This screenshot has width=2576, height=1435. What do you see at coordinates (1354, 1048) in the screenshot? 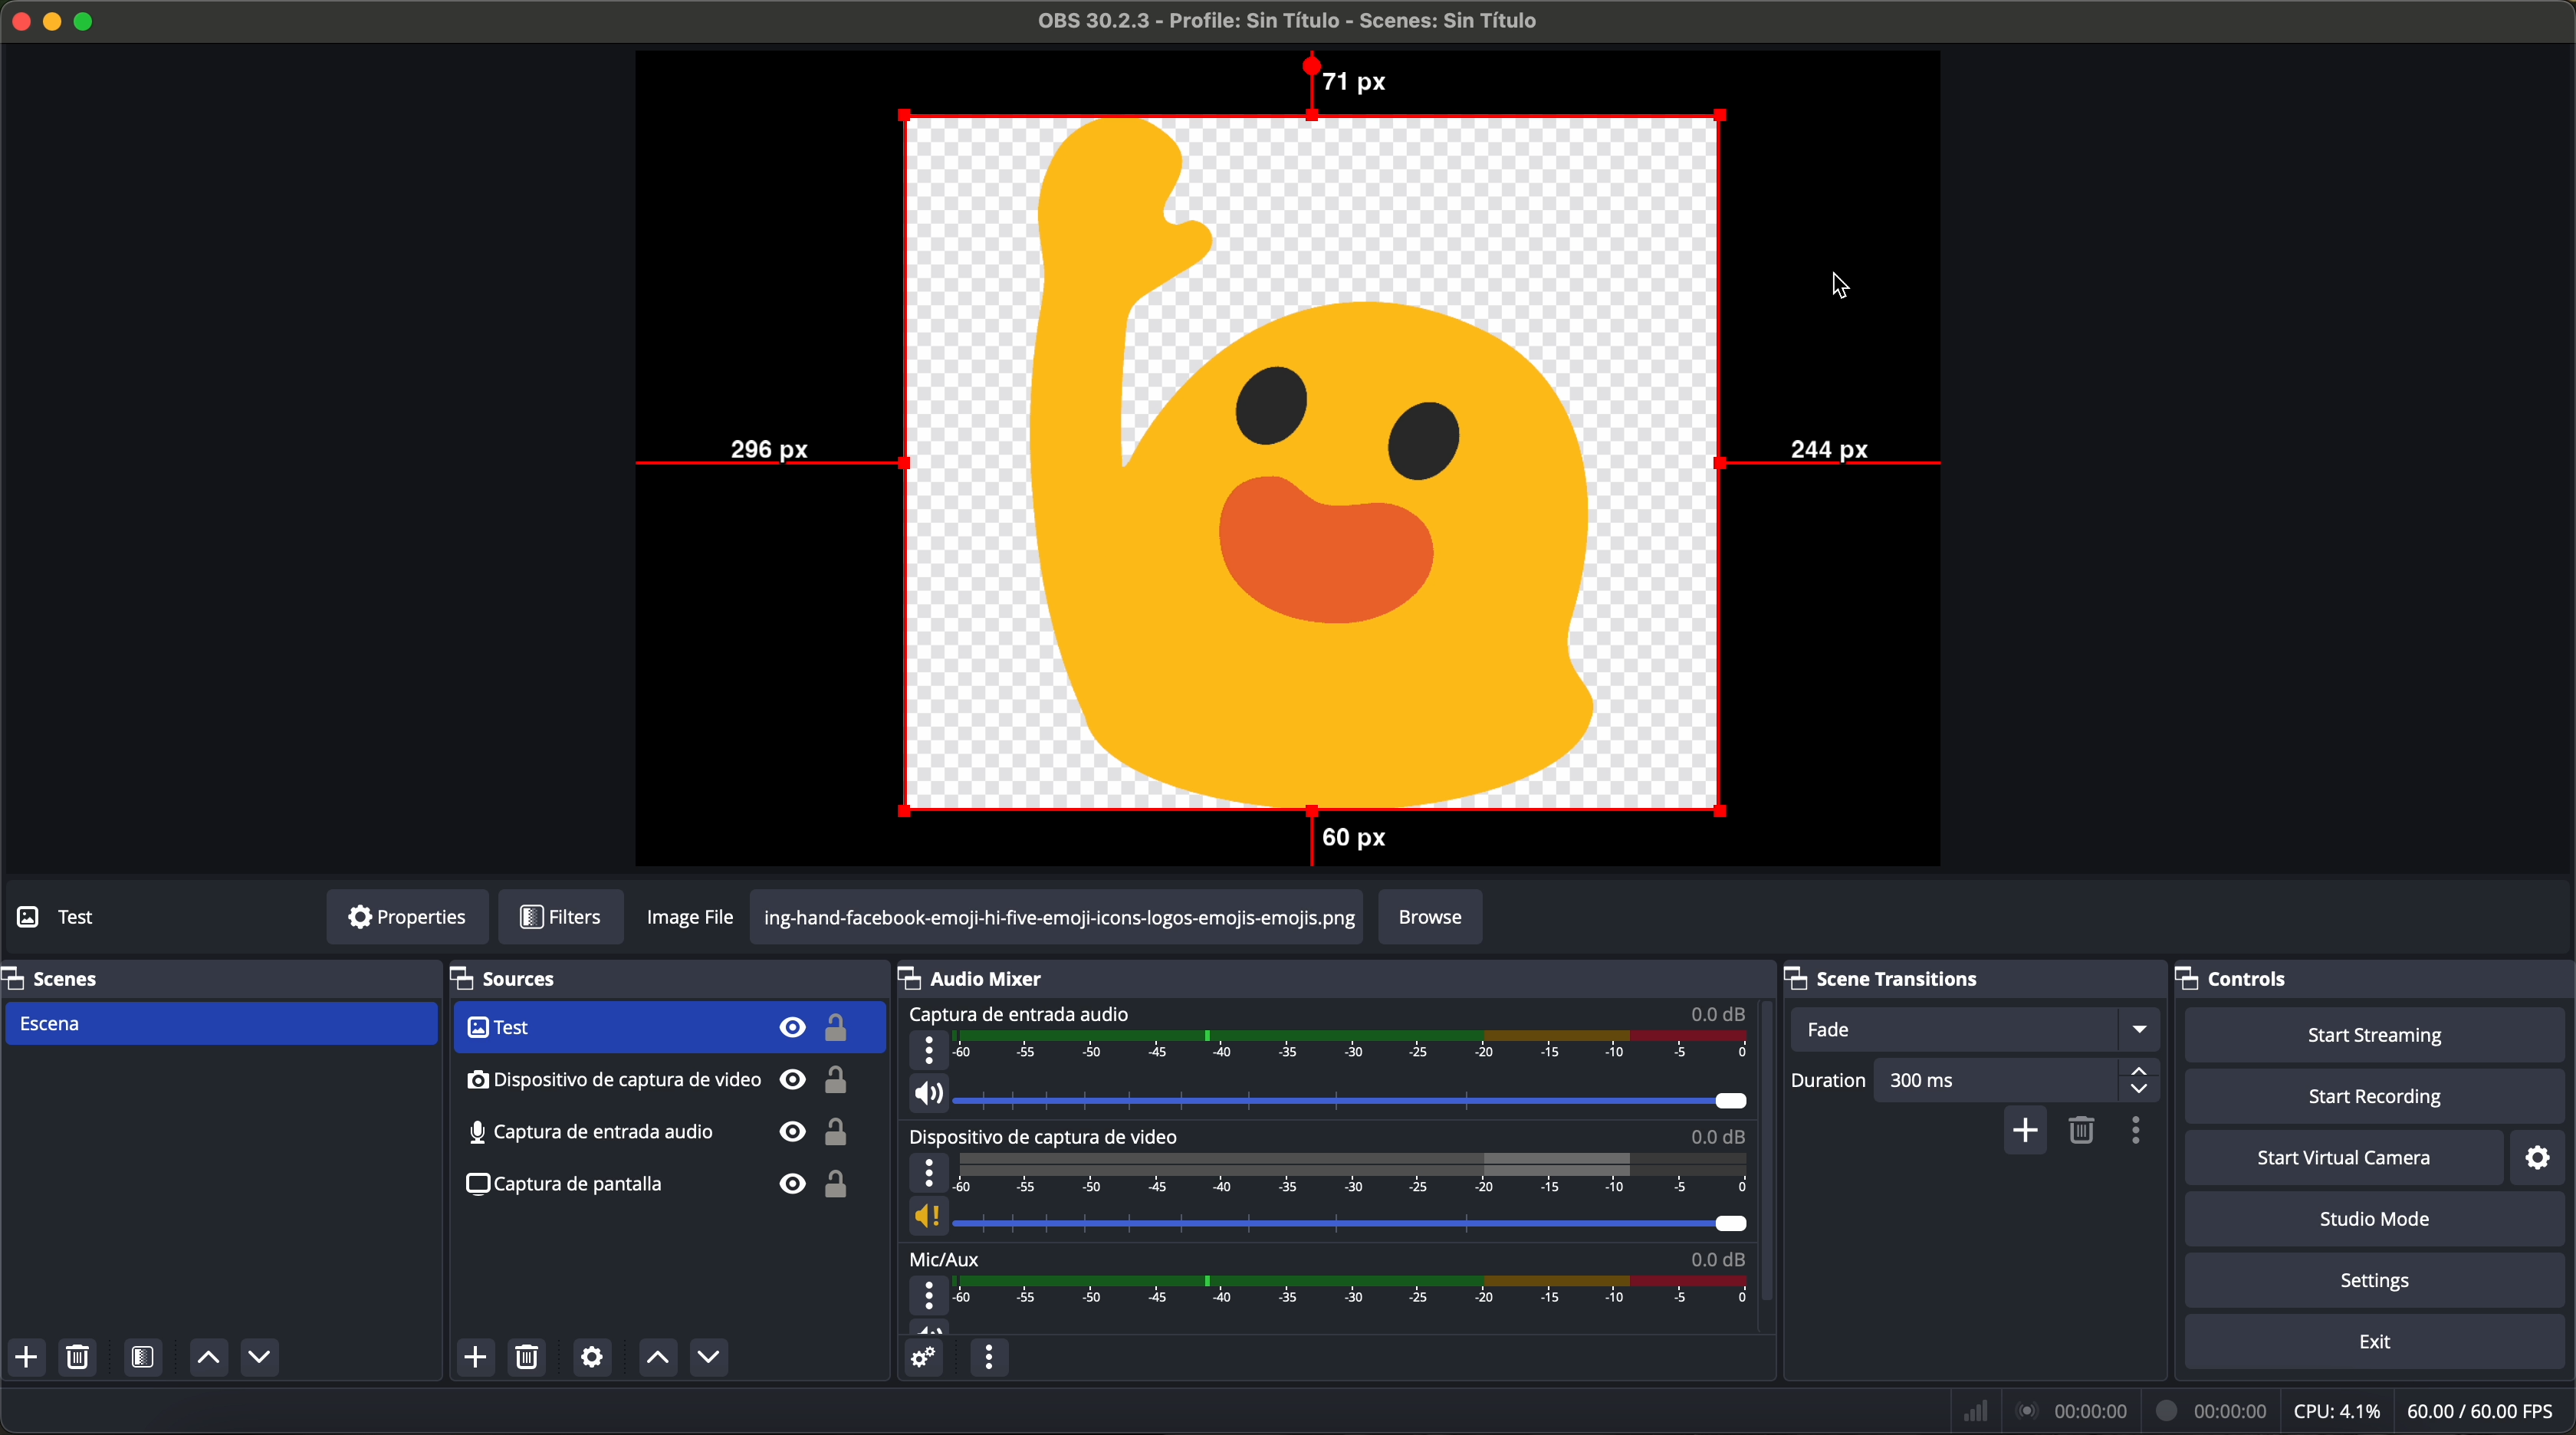
I see `timeline` at bounding box center [1354, 1048].